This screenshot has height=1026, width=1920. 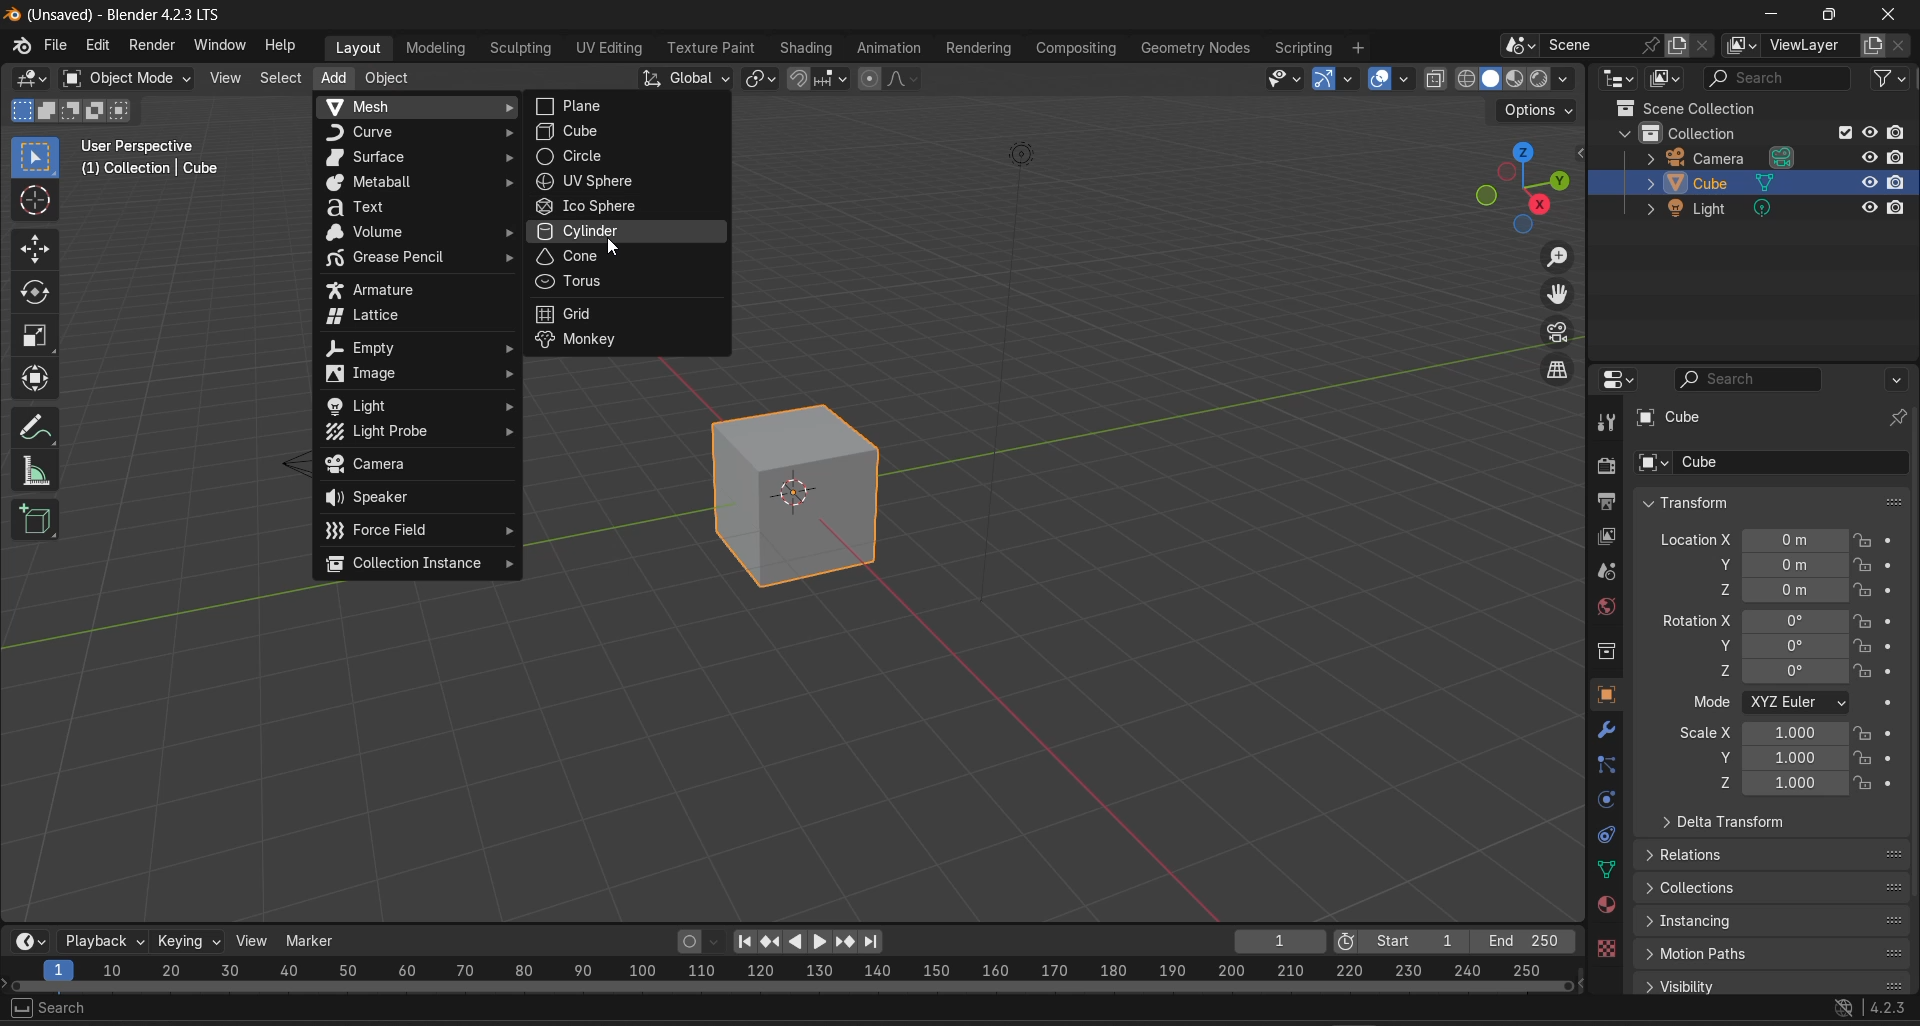 I want to click on editor type, so click(x=1620, y=379).